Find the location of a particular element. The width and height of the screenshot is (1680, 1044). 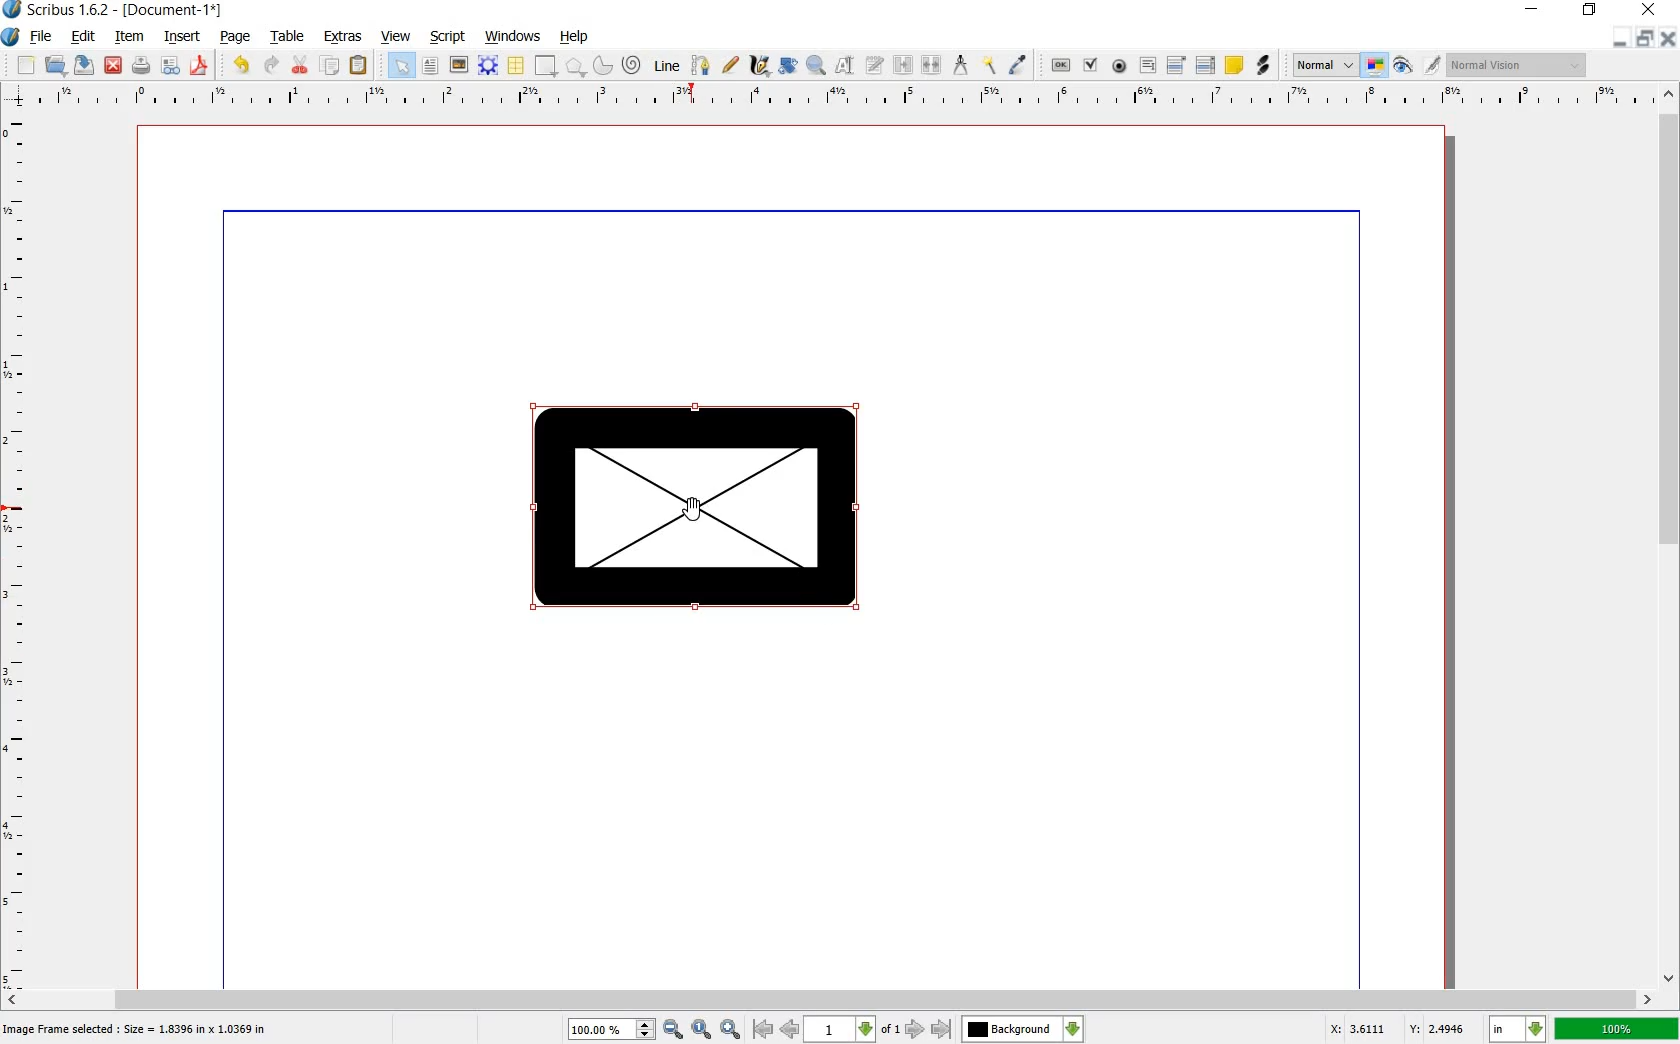

save as pdf is located at coordinates (200, 67).